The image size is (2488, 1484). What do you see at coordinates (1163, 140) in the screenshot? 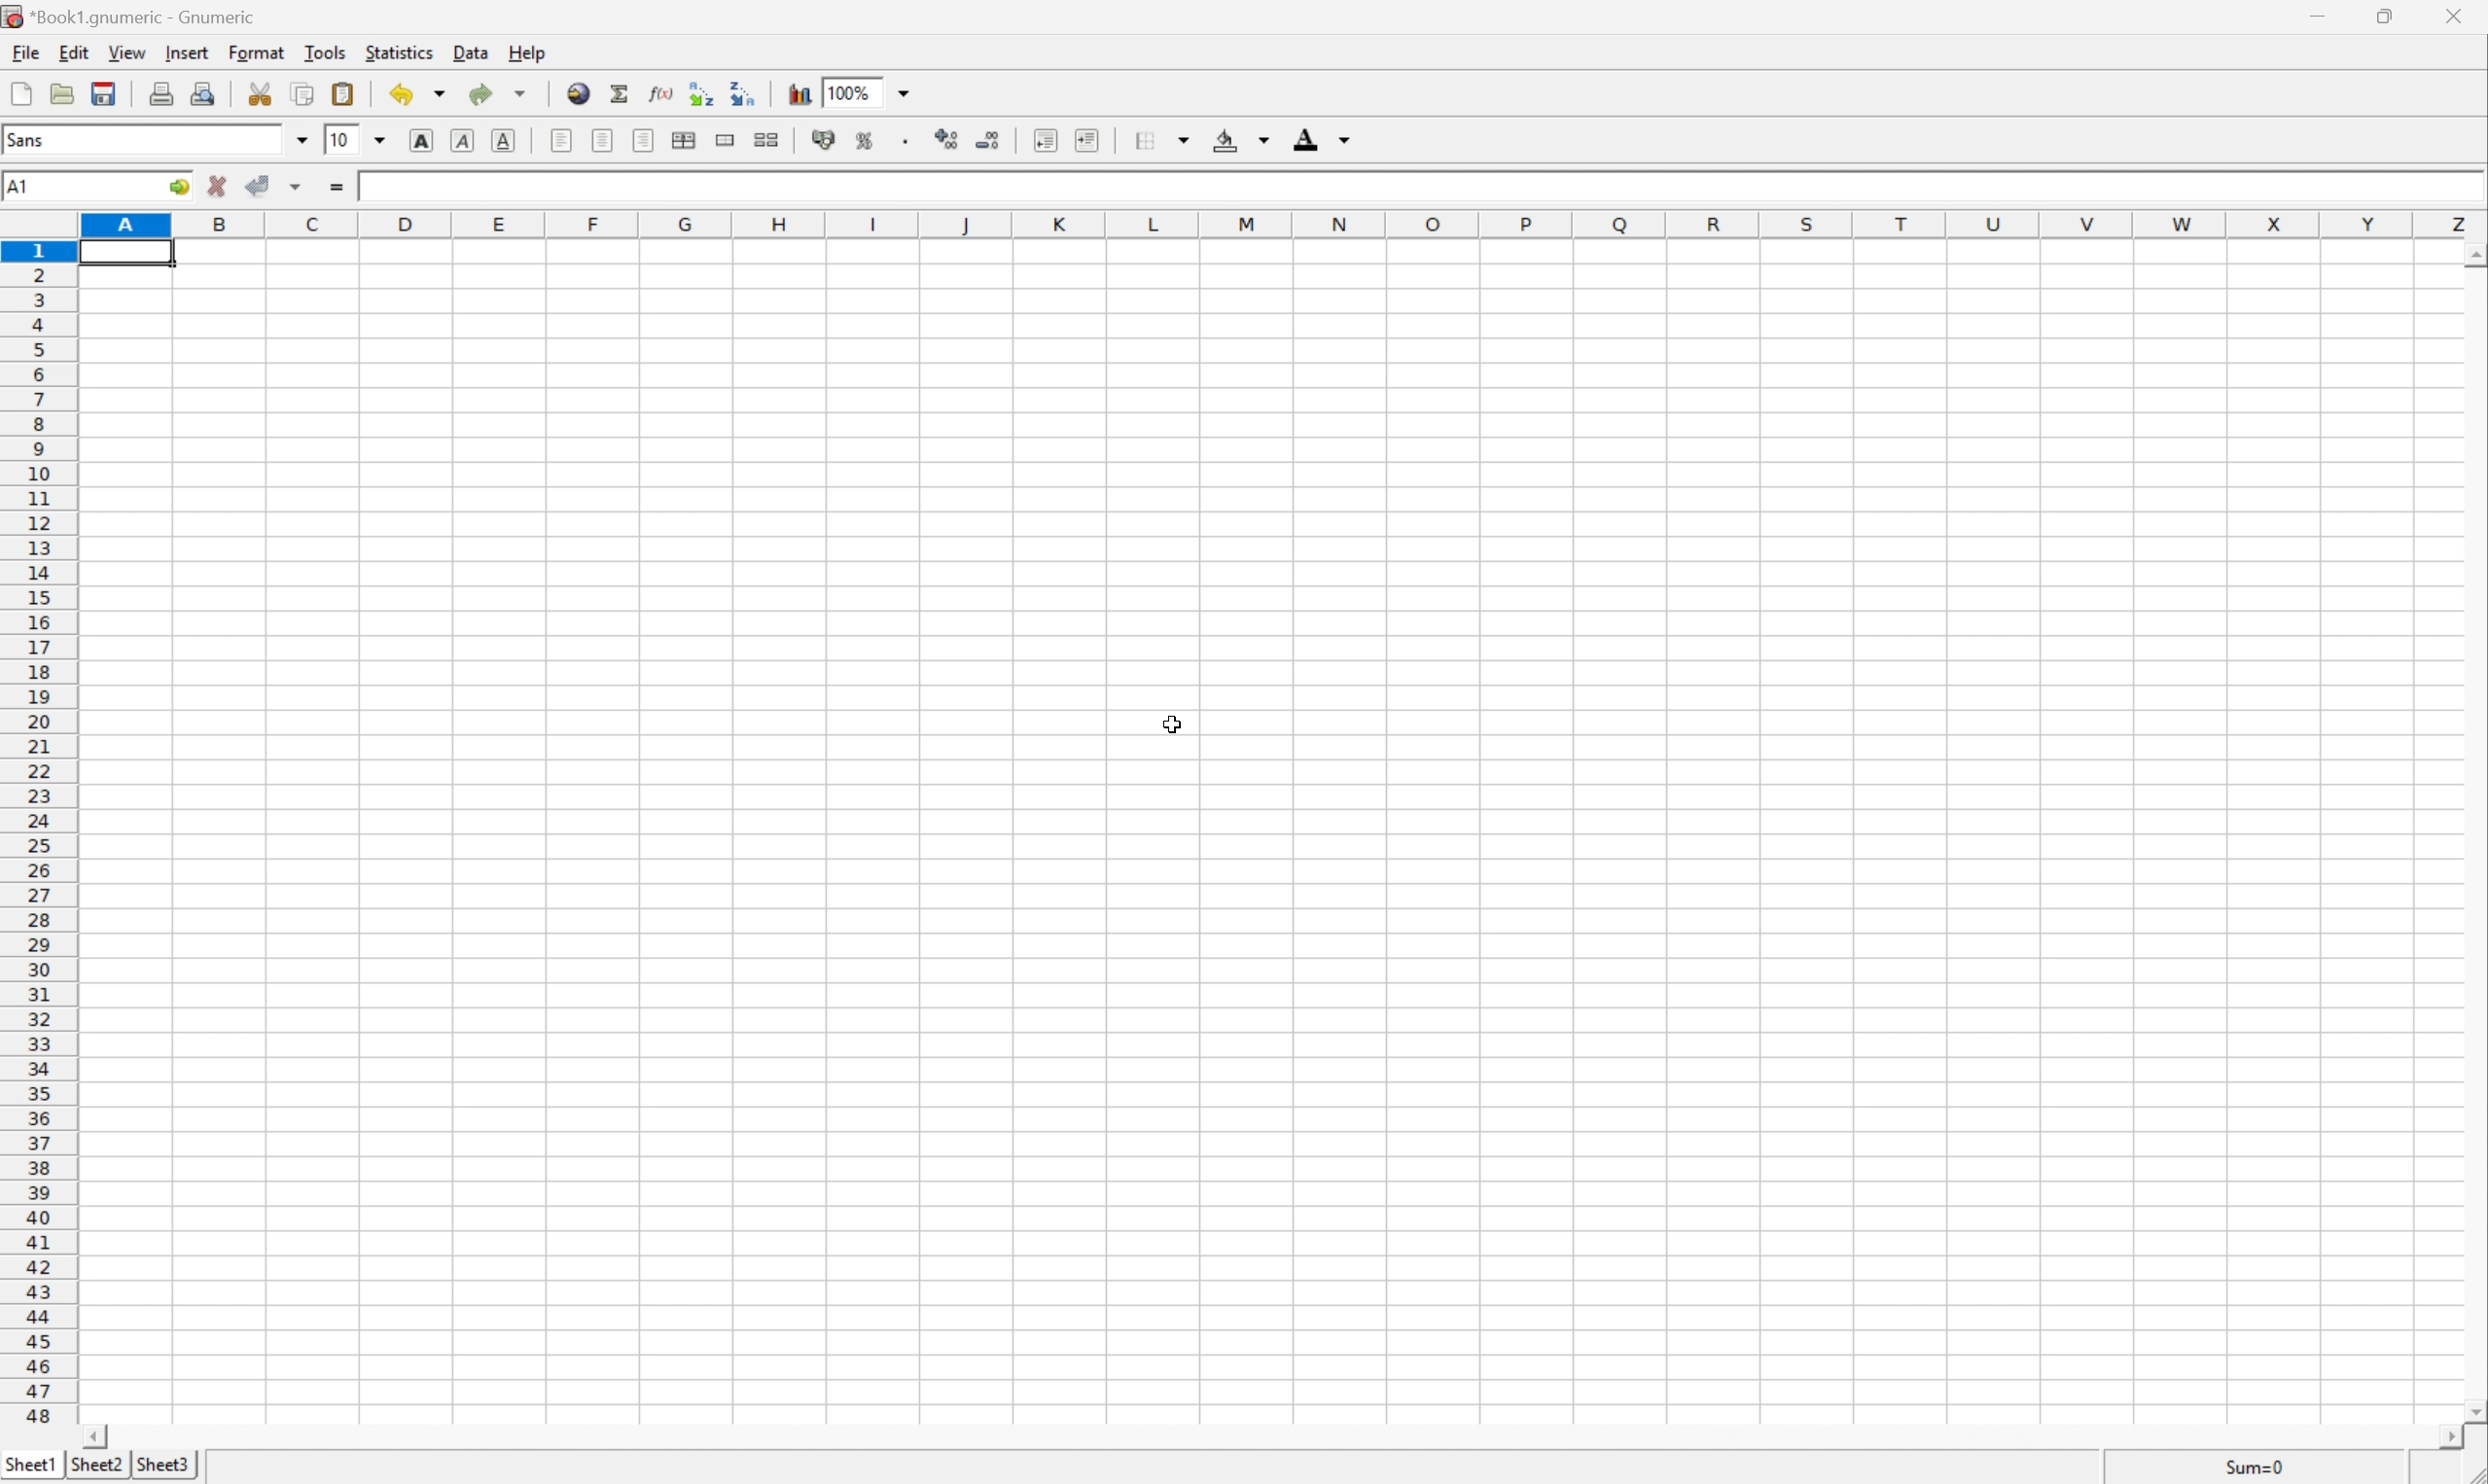
I see `Borders` at bounding box center [1163, 140].